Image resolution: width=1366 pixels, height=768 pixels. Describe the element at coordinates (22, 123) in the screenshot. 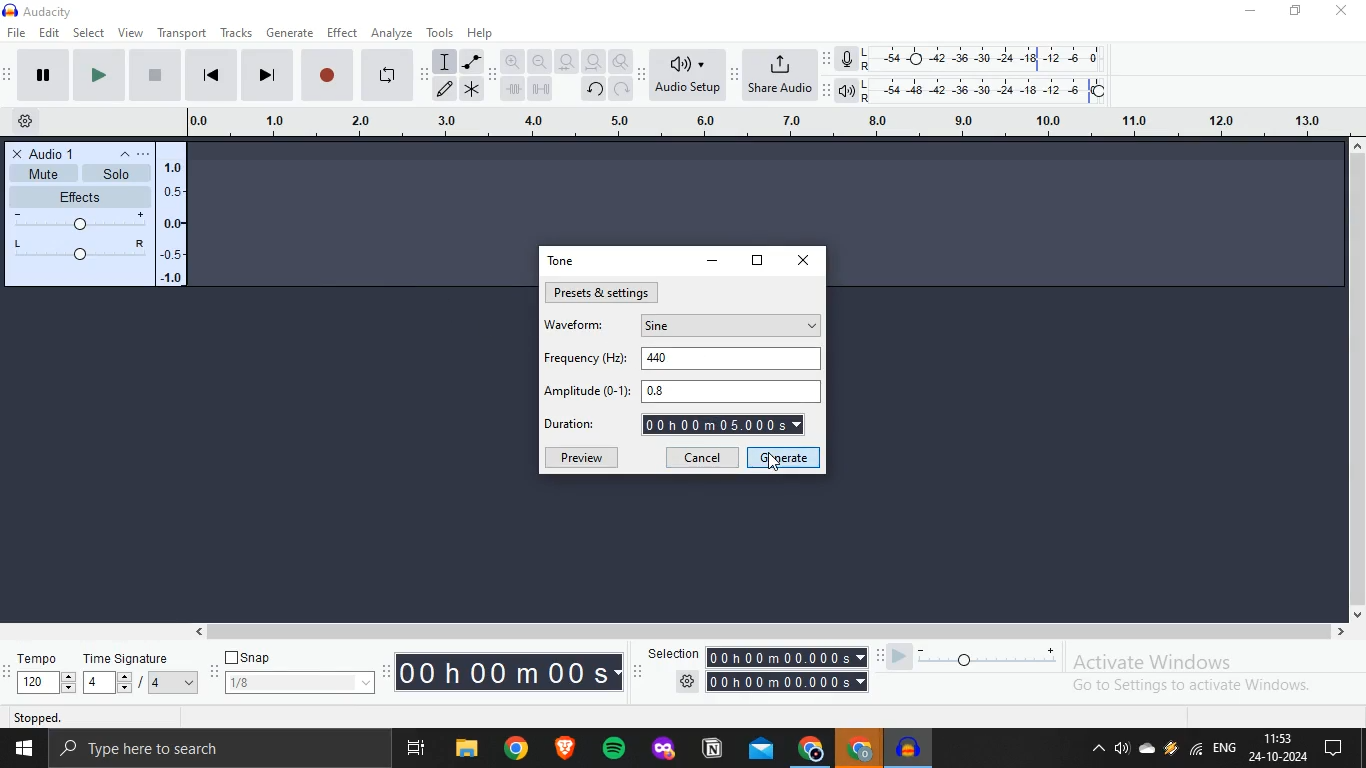

I see `Settings` at that location.